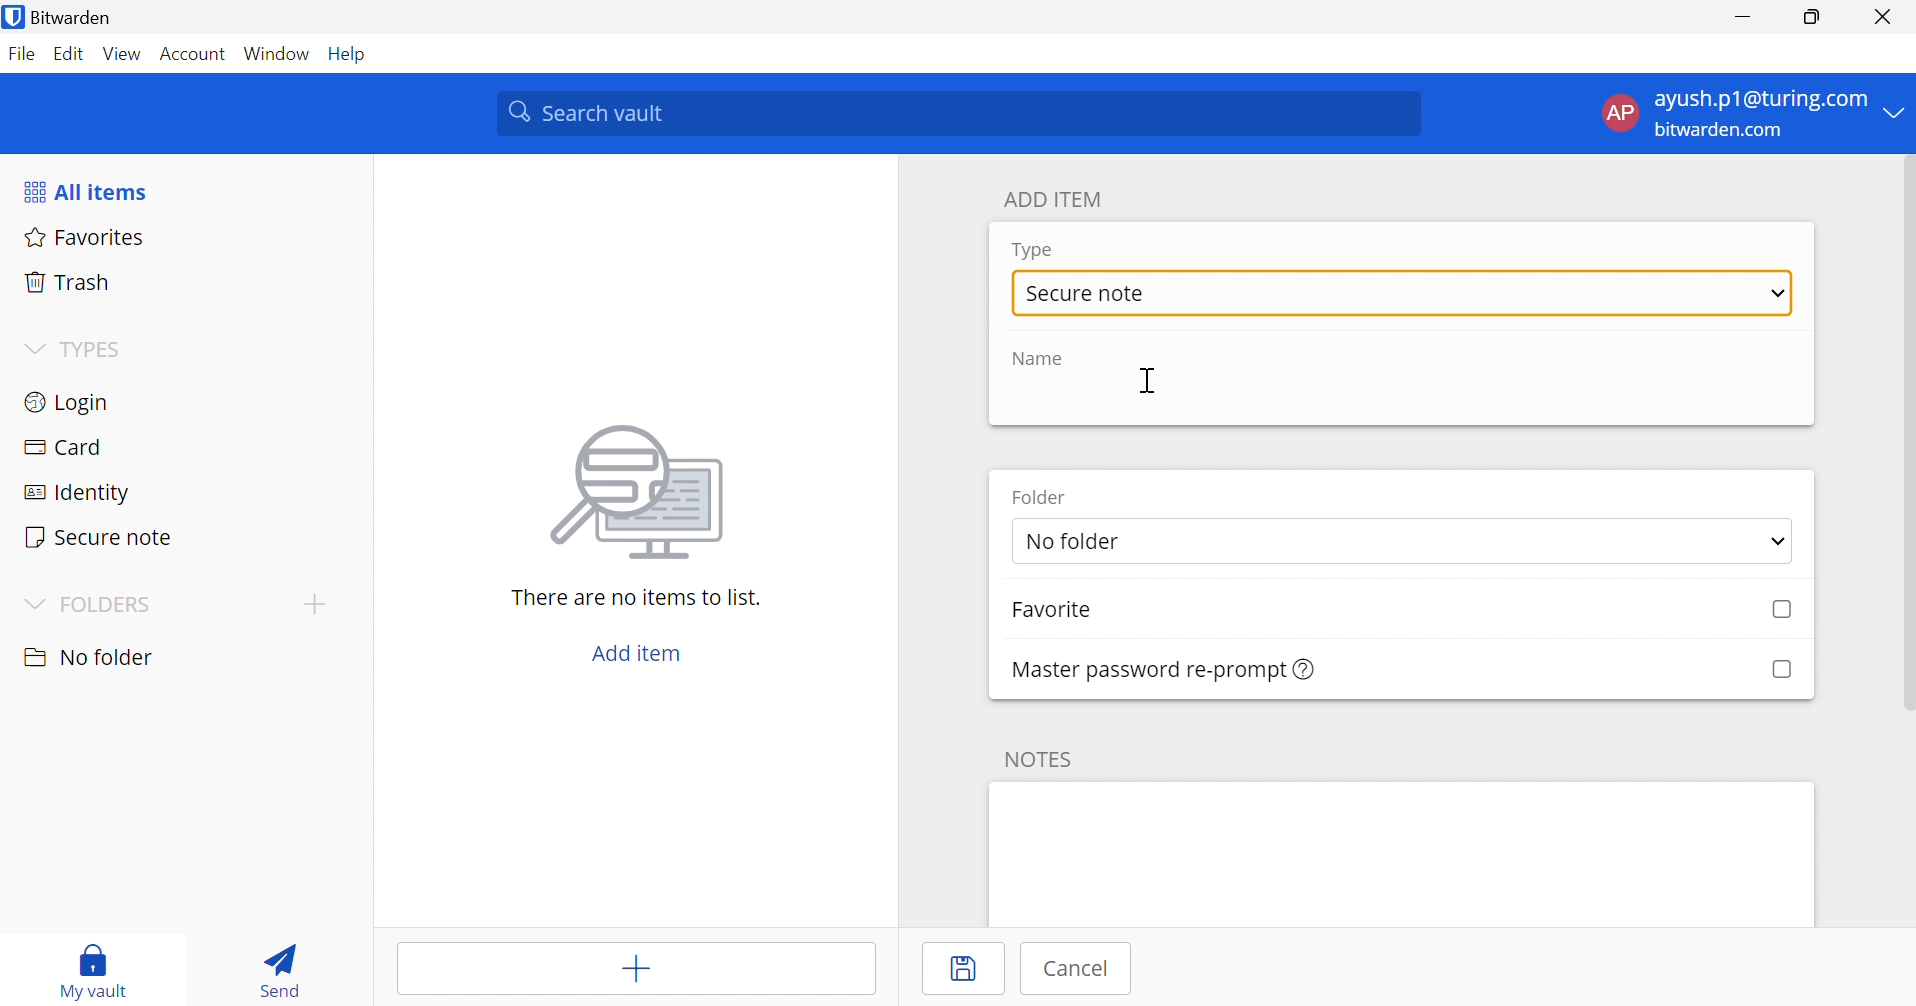 Image resolution: width=1916 pixels, height=1006 pixels. I want to click on Restore Down, so click(1810, 19).